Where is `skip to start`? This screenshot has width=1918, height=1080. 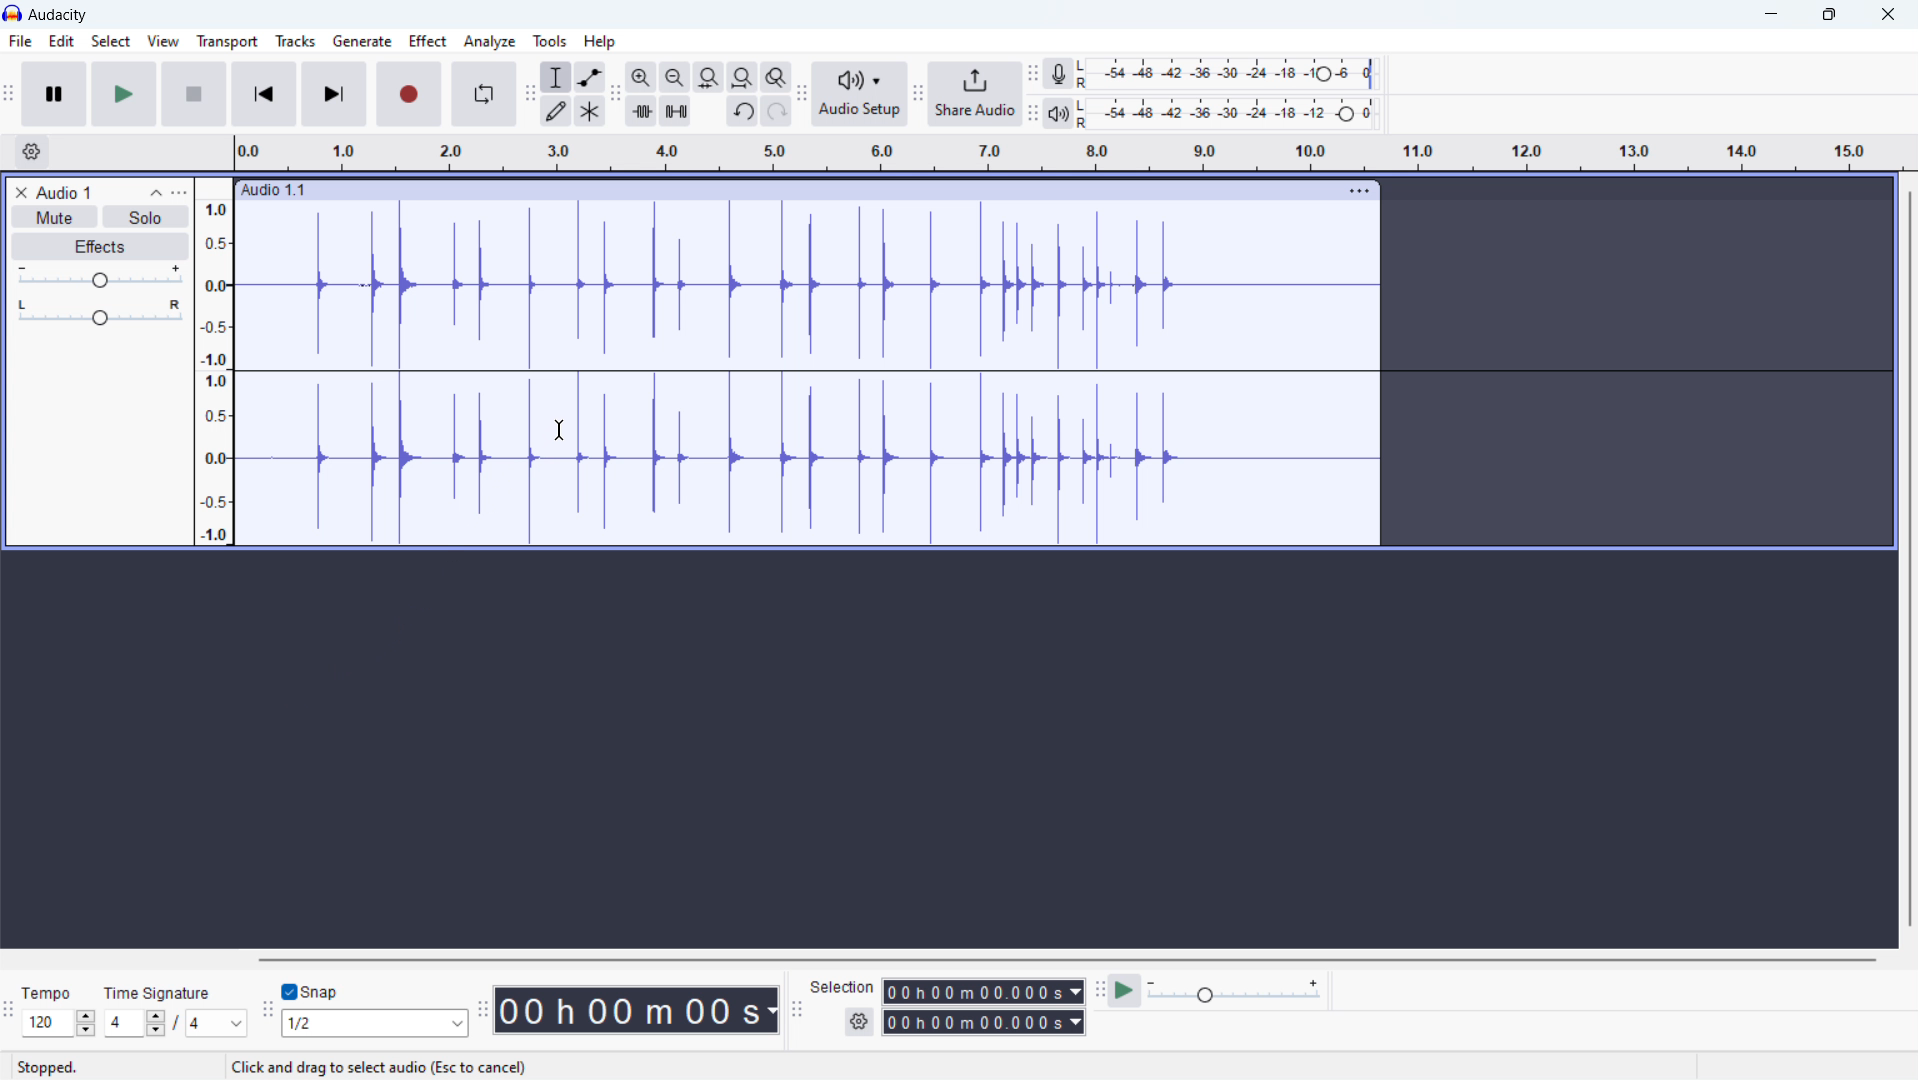
skip to start is located at coordinates (264, 94).